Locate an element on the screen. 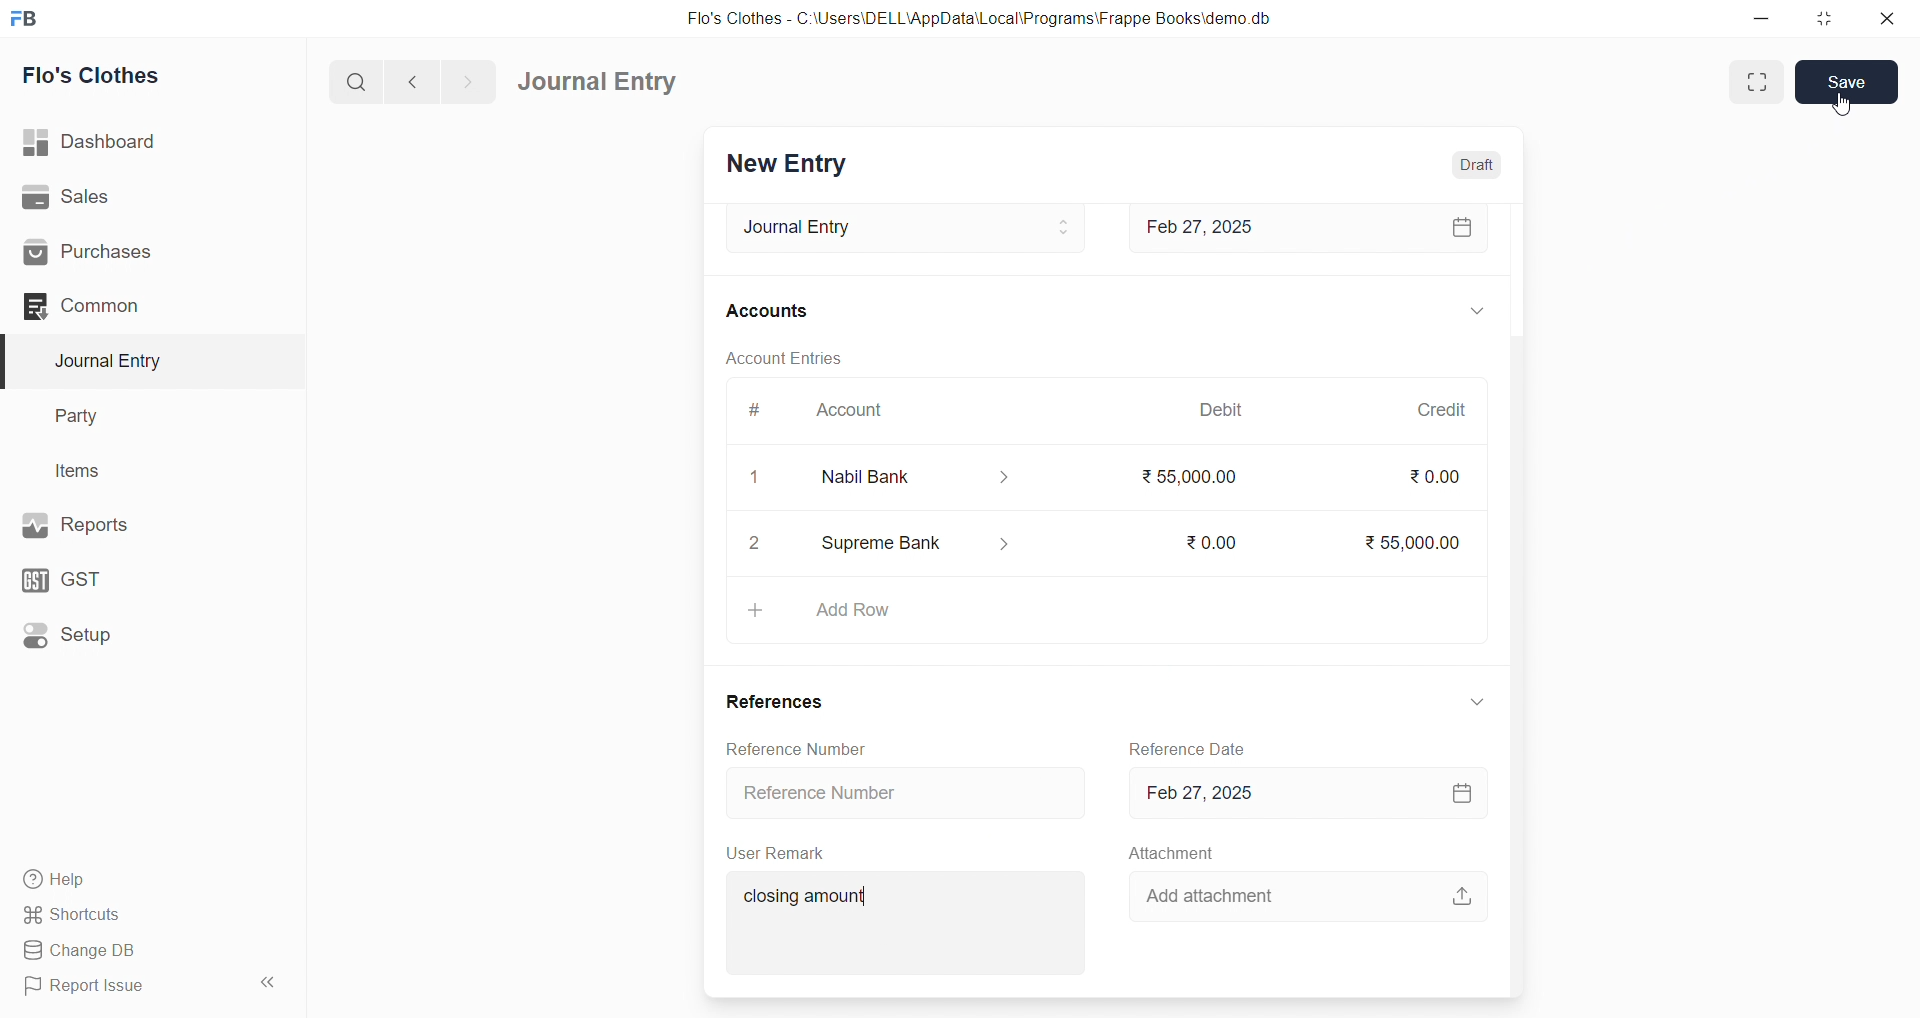  Account Entries is located at coordinates (786, 360).